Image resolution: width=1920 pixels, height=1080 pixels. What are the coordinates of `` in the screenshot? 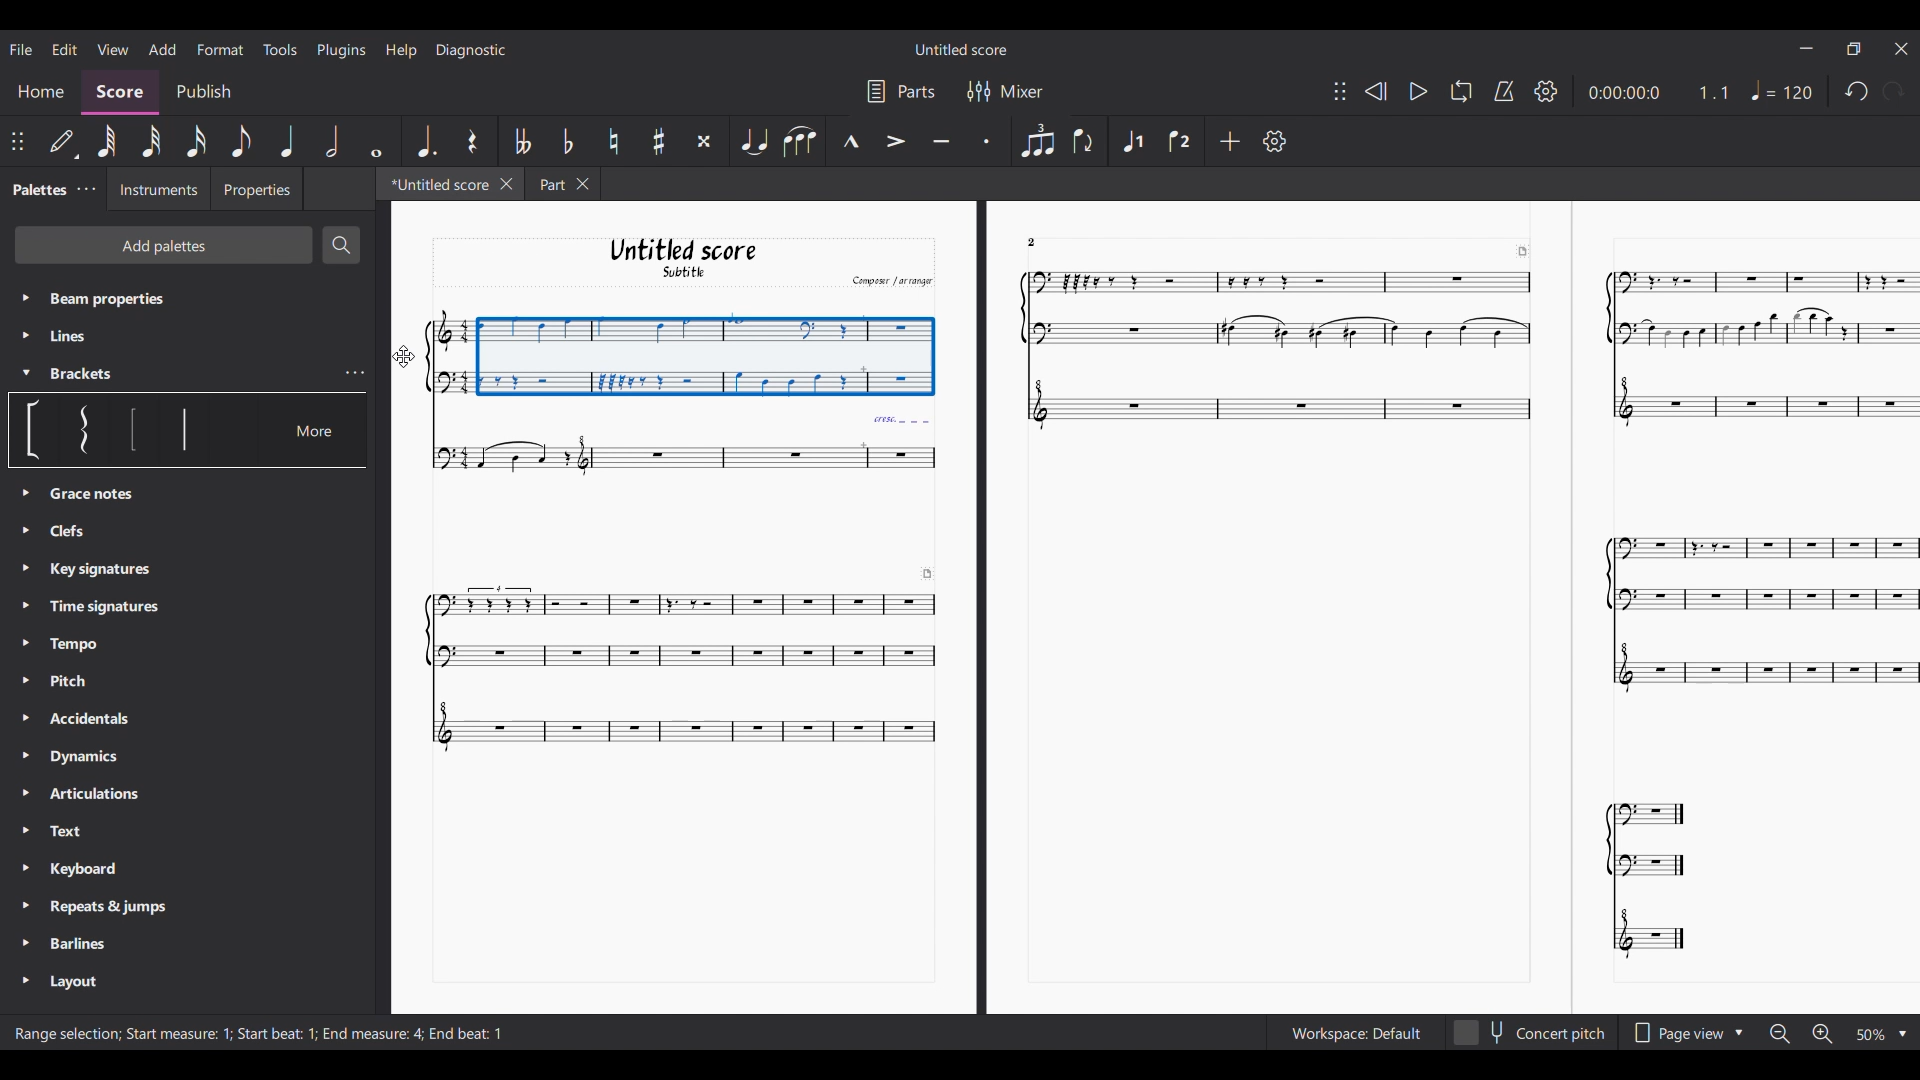 It's located at (30, 906).